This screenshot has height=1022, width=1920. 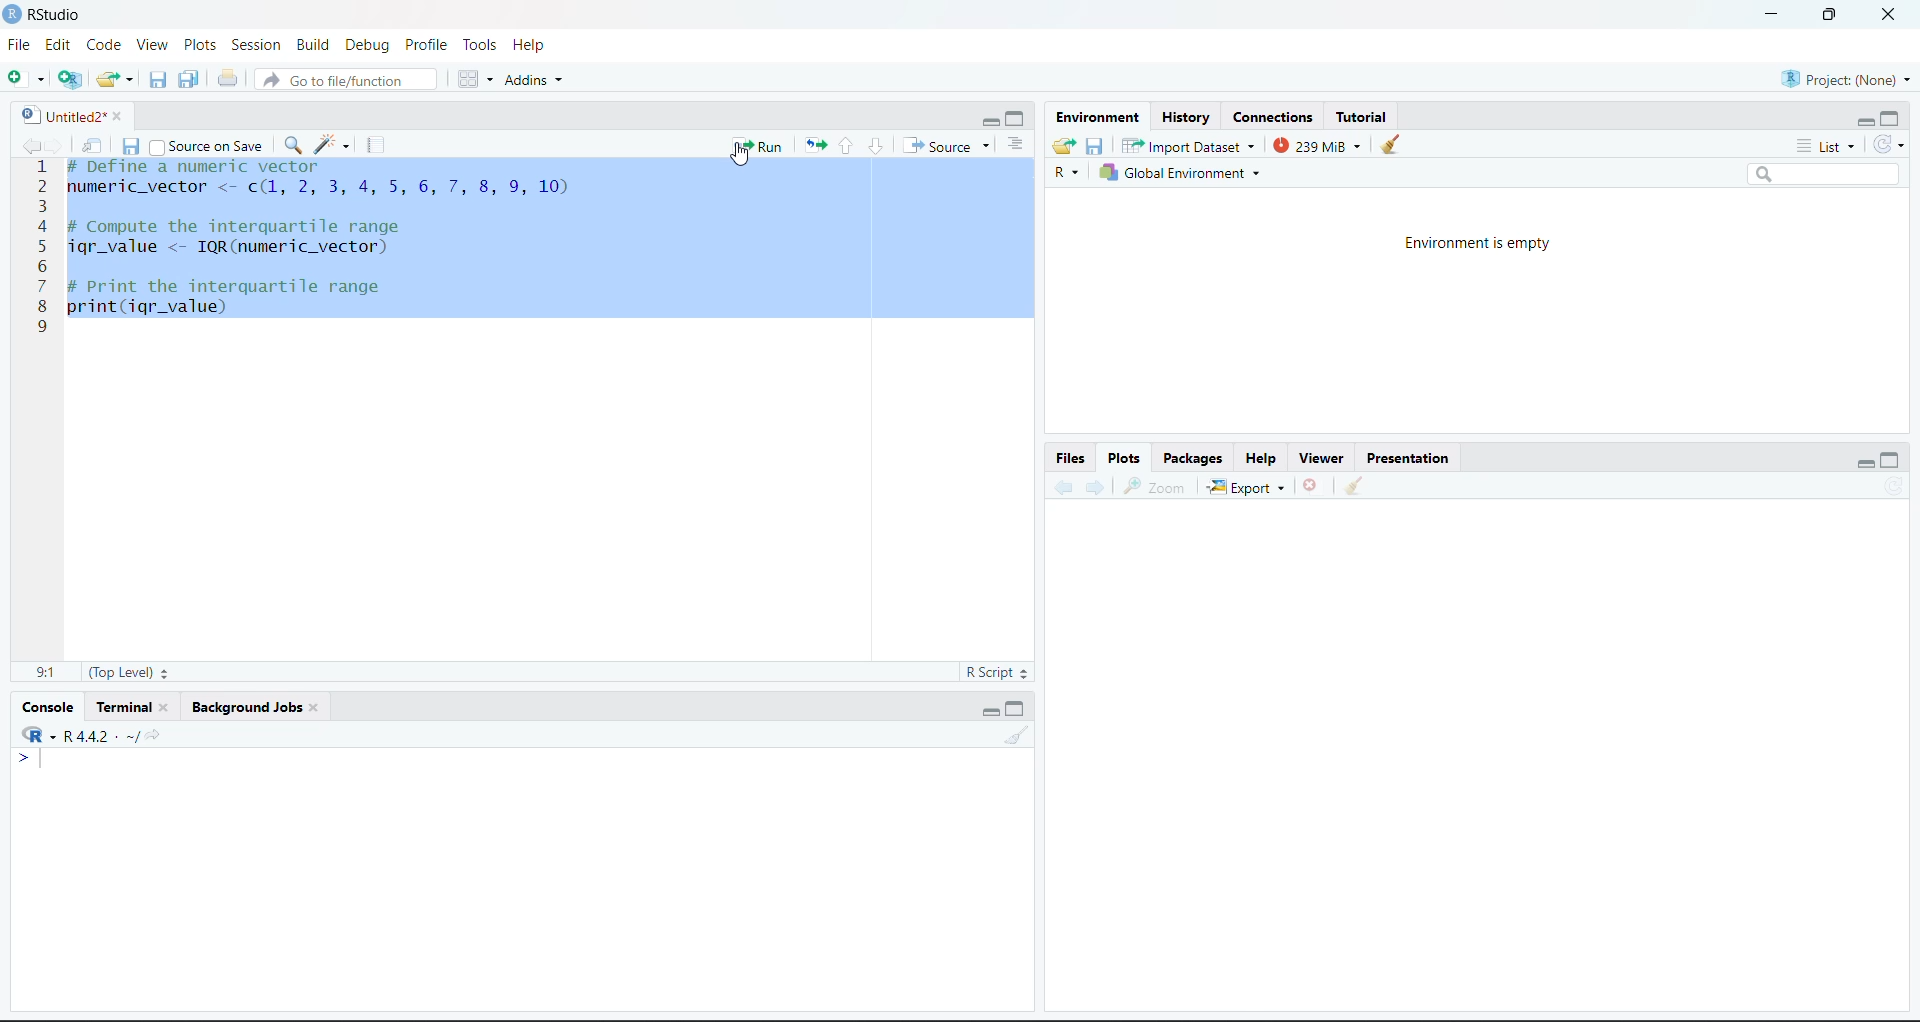 I want to click on Search bar, so click(x=1834, y=177).